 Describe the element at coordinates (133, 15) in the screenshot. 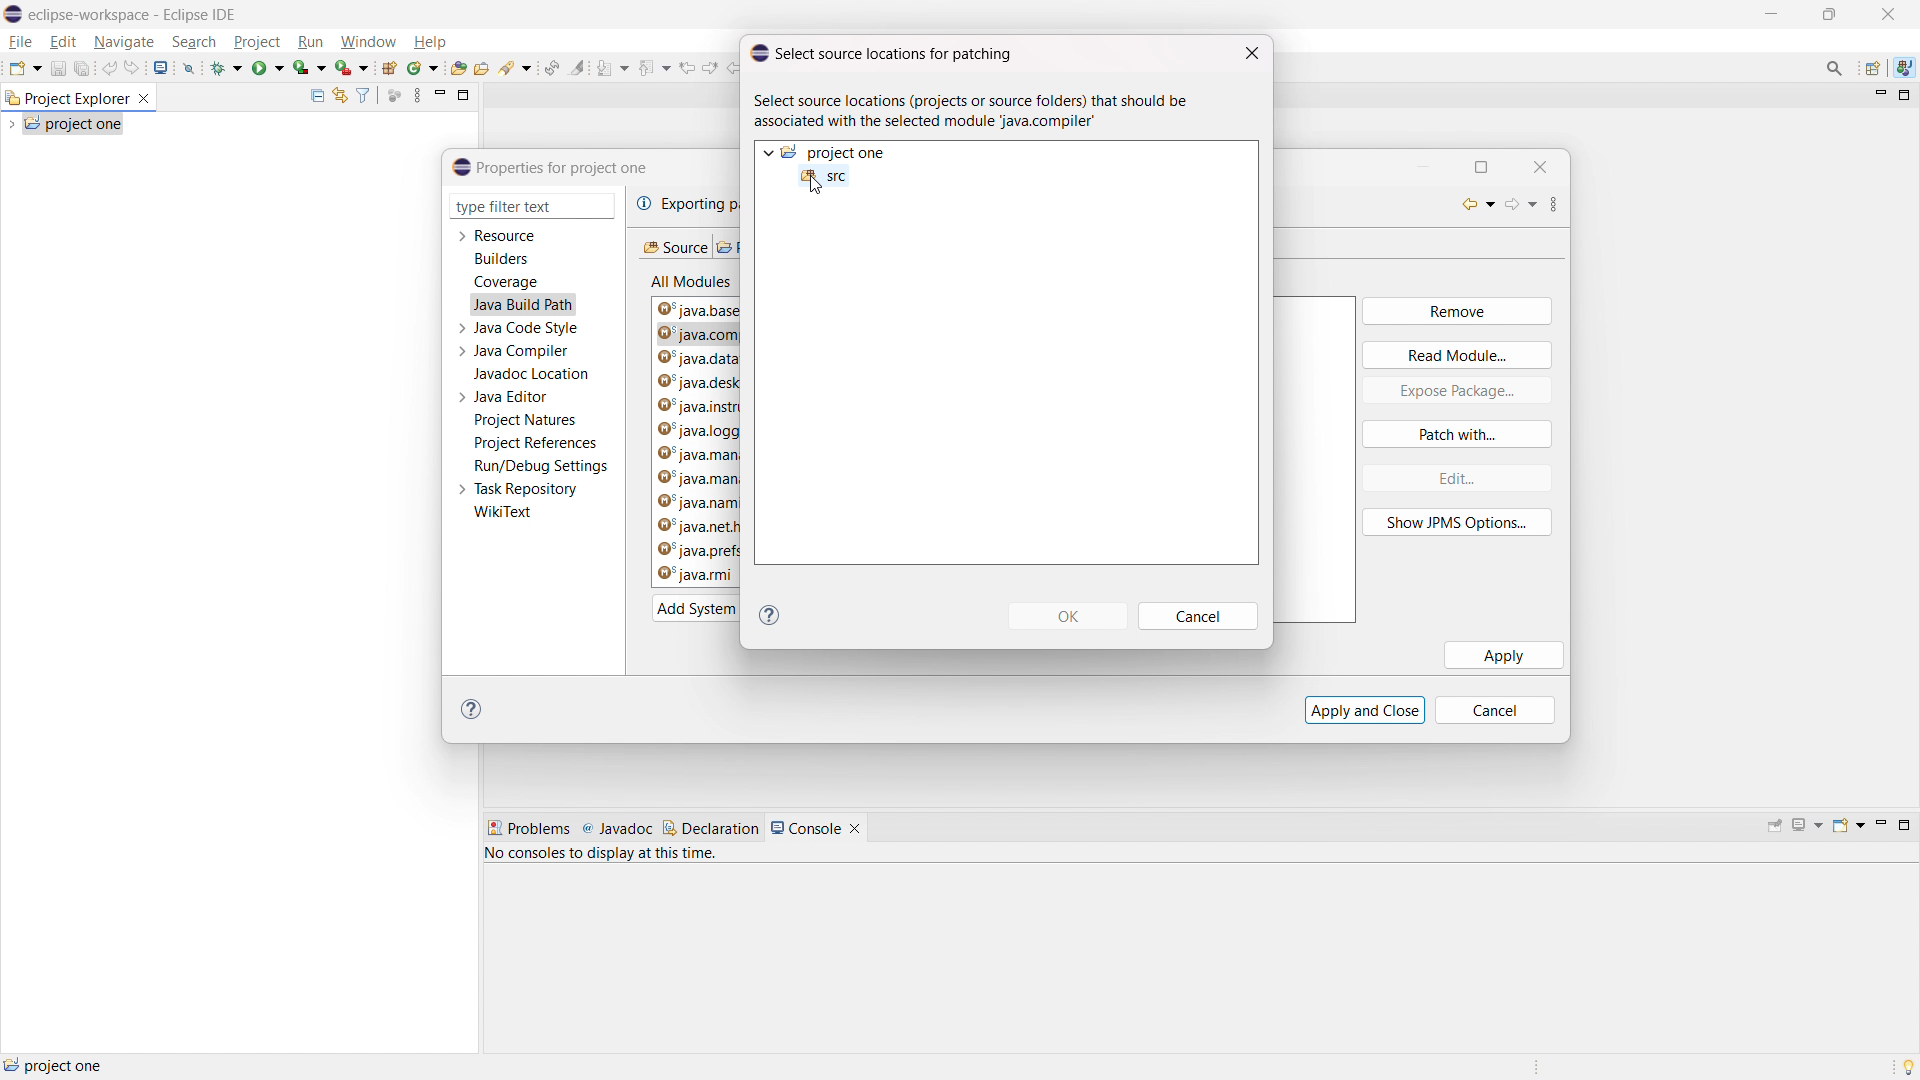

I see `eclipse-workspace - Eclipse IDE` at that location.